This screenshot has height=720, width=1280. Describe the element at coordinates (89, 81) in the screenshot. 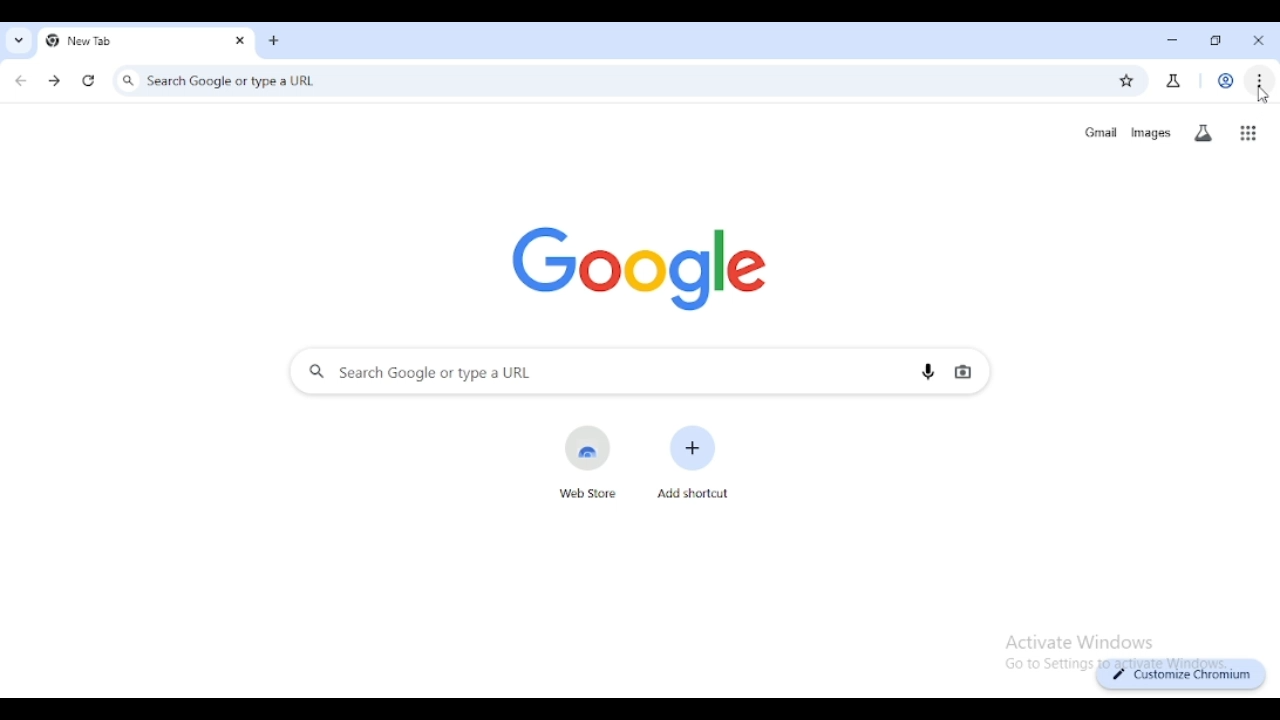

I see `reload this page` at that location.